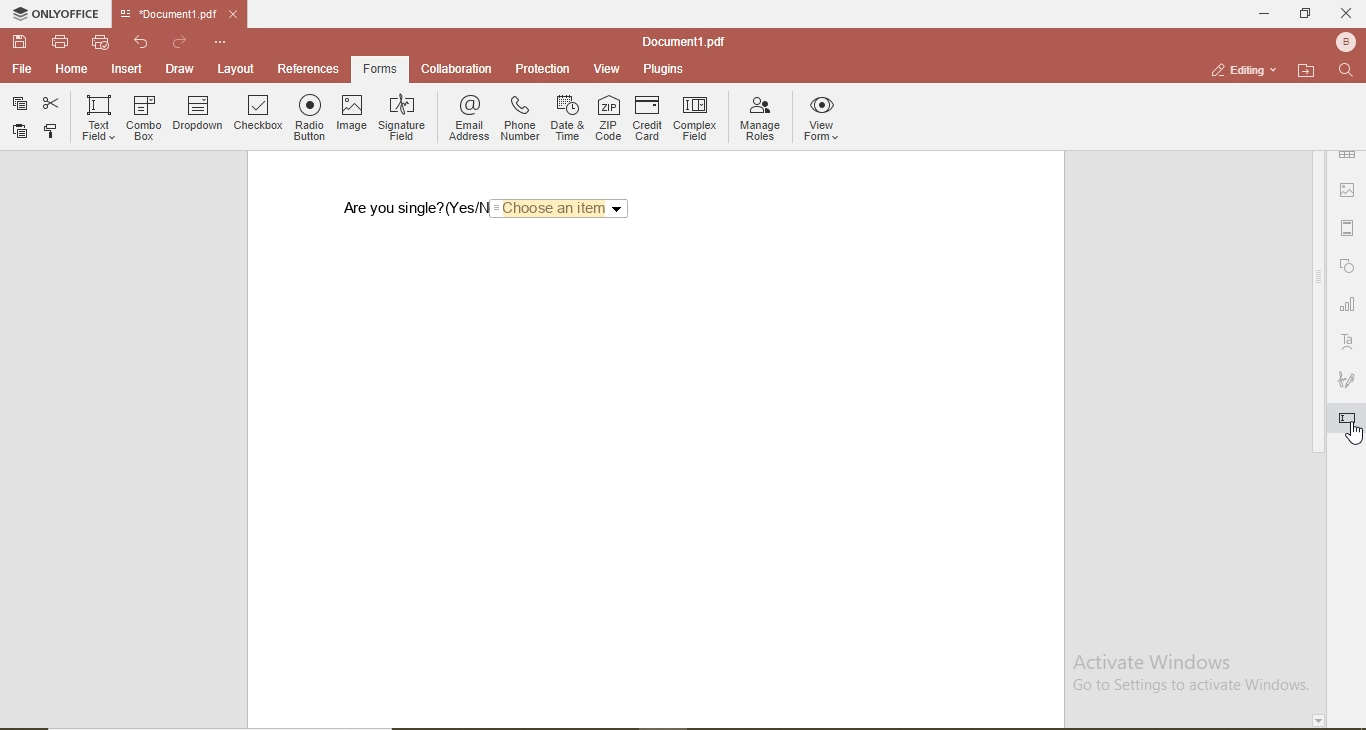 This screenshot has width=1366, height=730. I want to click on signature, so click(1348, 377).